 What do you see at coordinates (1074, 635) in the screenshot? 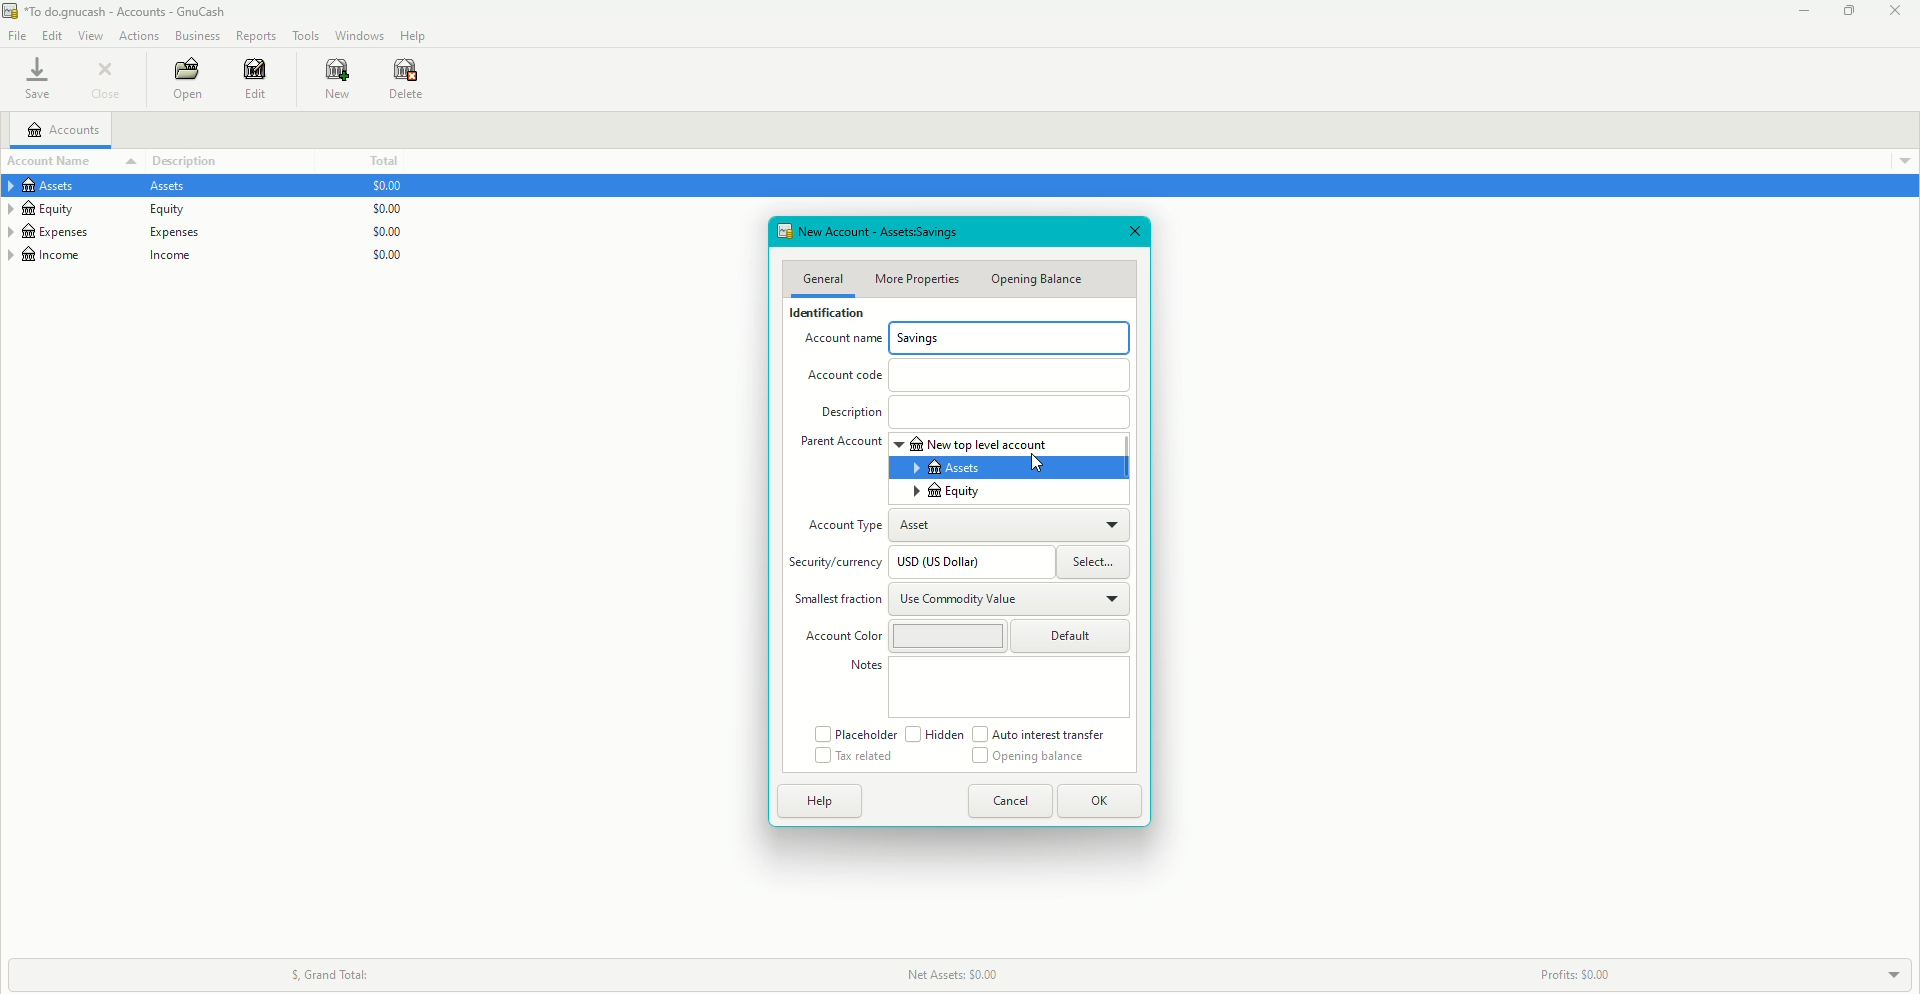
I see `Default` at bounding box center [1074, 635].